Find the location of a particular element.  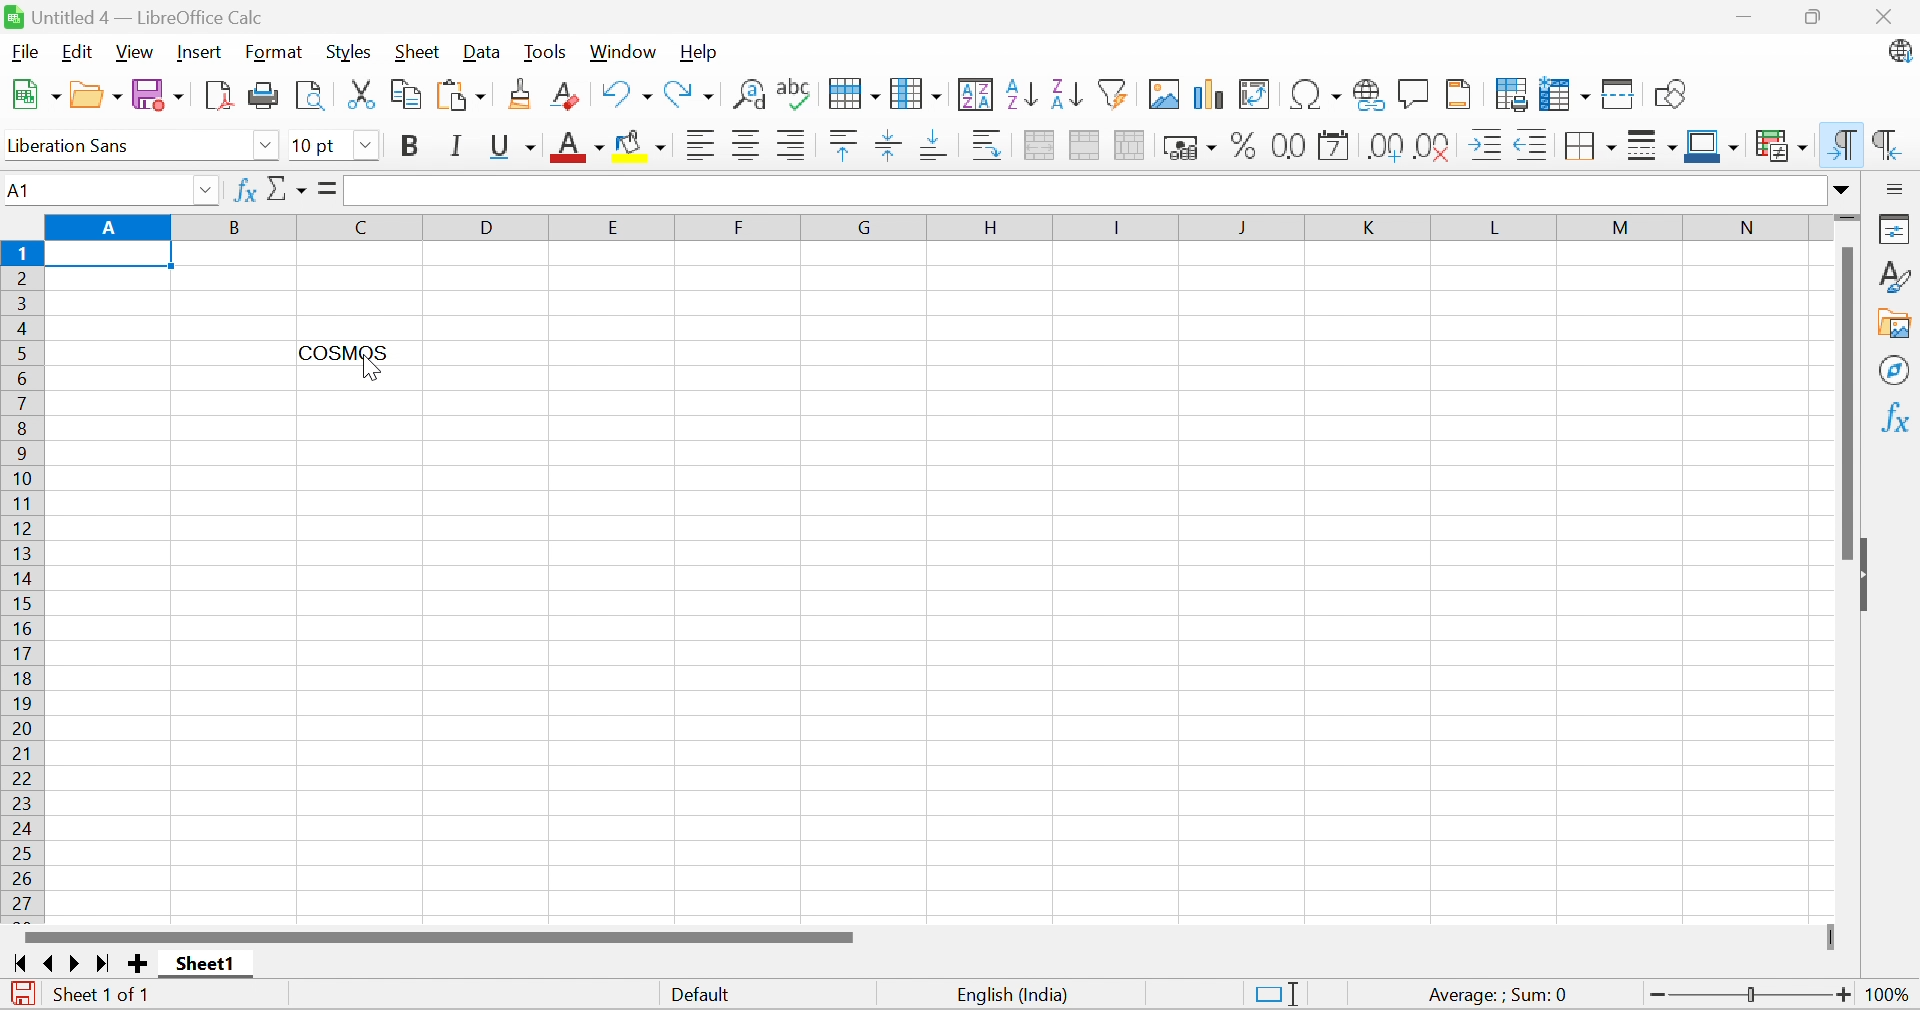

Sort Ascending is located at coordinates (1019, 95).